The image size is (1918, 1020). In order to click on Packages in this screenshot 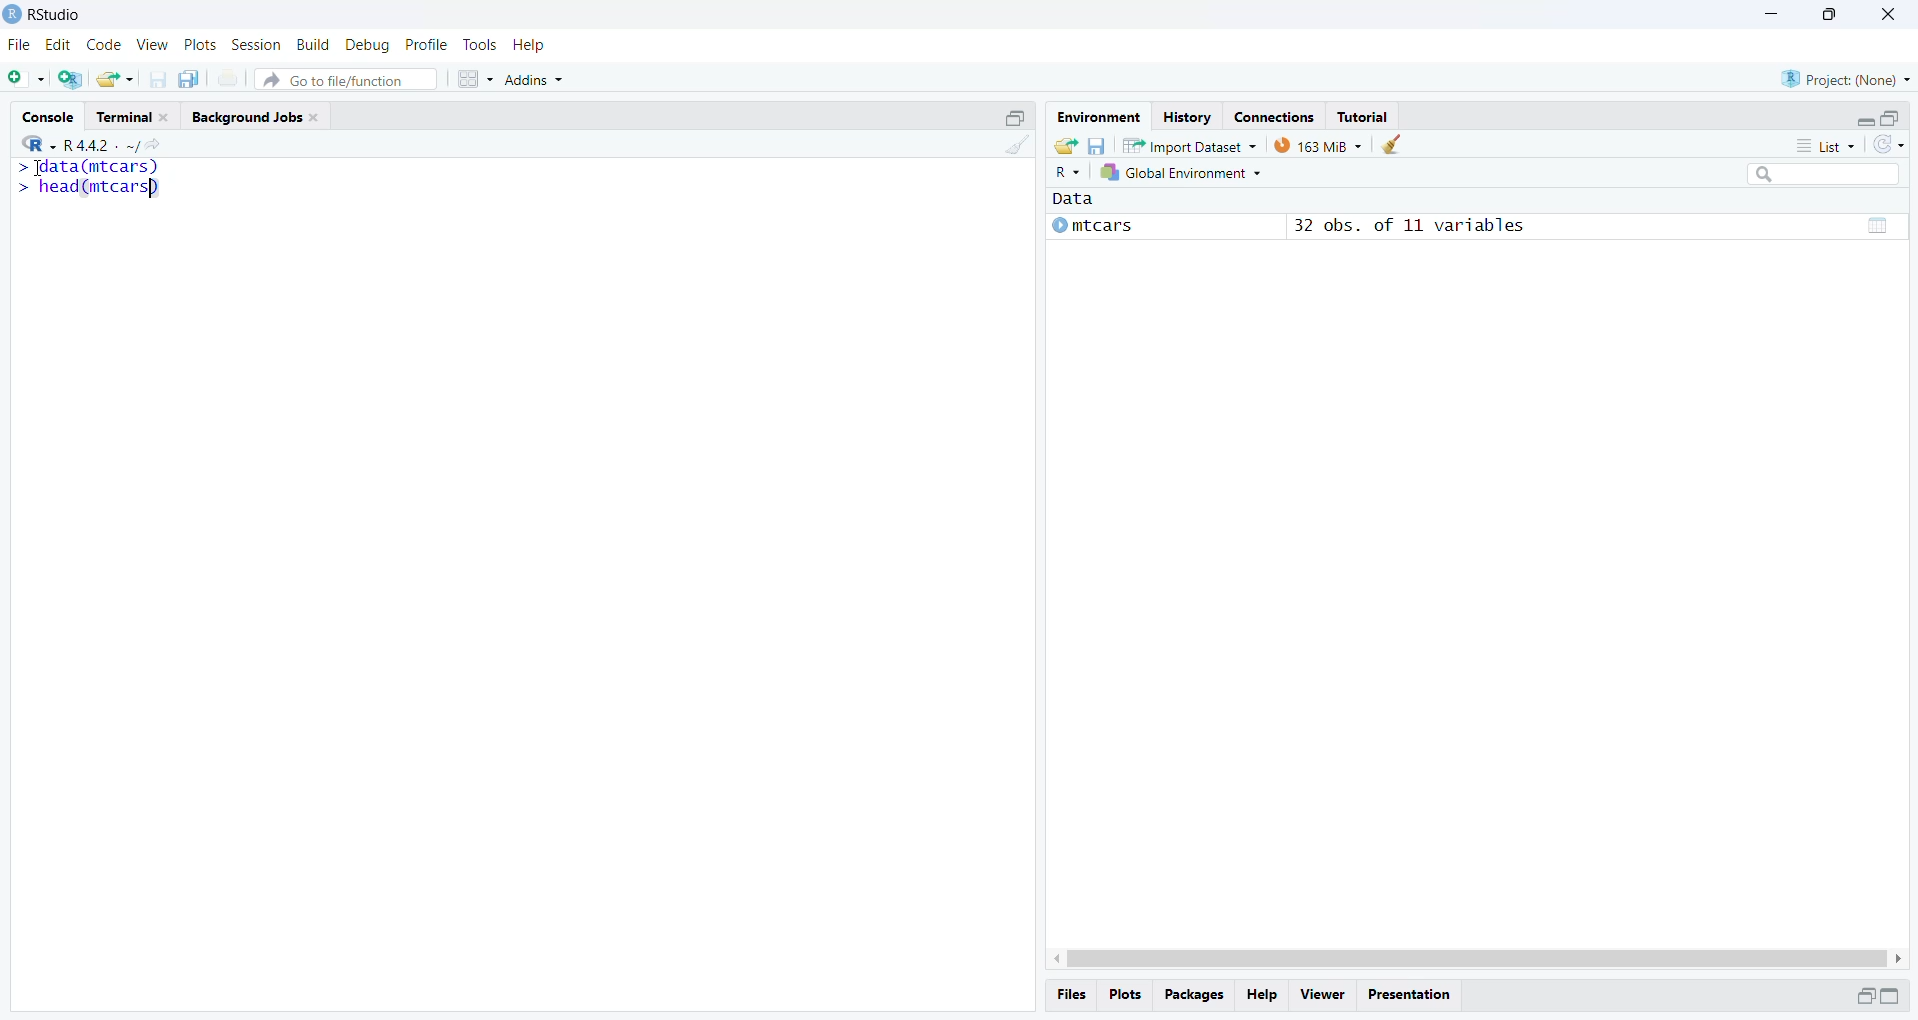, I will do `click(1197, 995)`.